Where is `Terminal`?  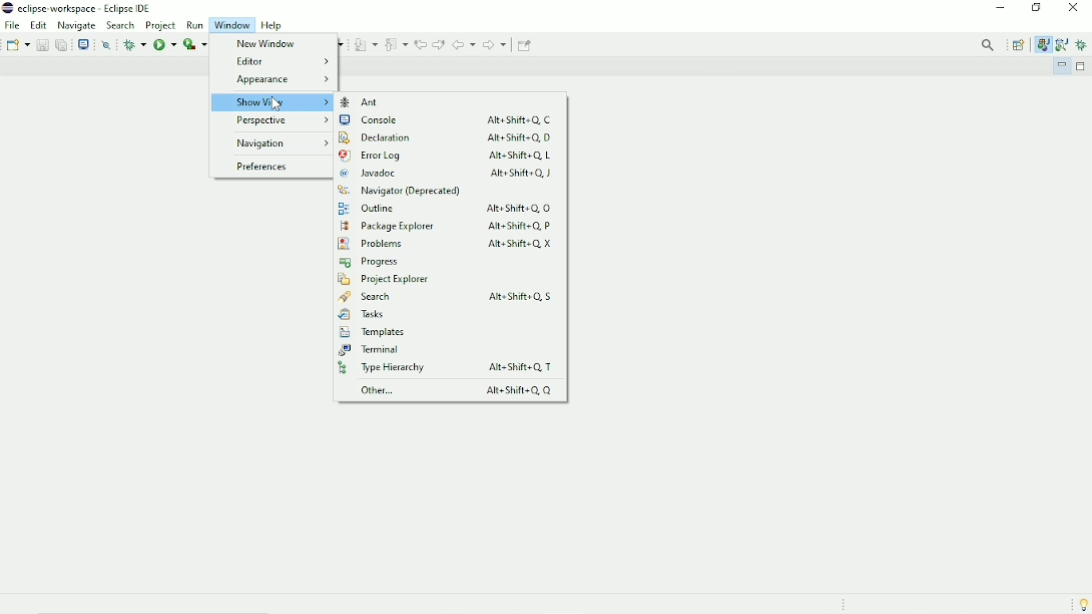
Terminal is located at coordinates (372, 350).